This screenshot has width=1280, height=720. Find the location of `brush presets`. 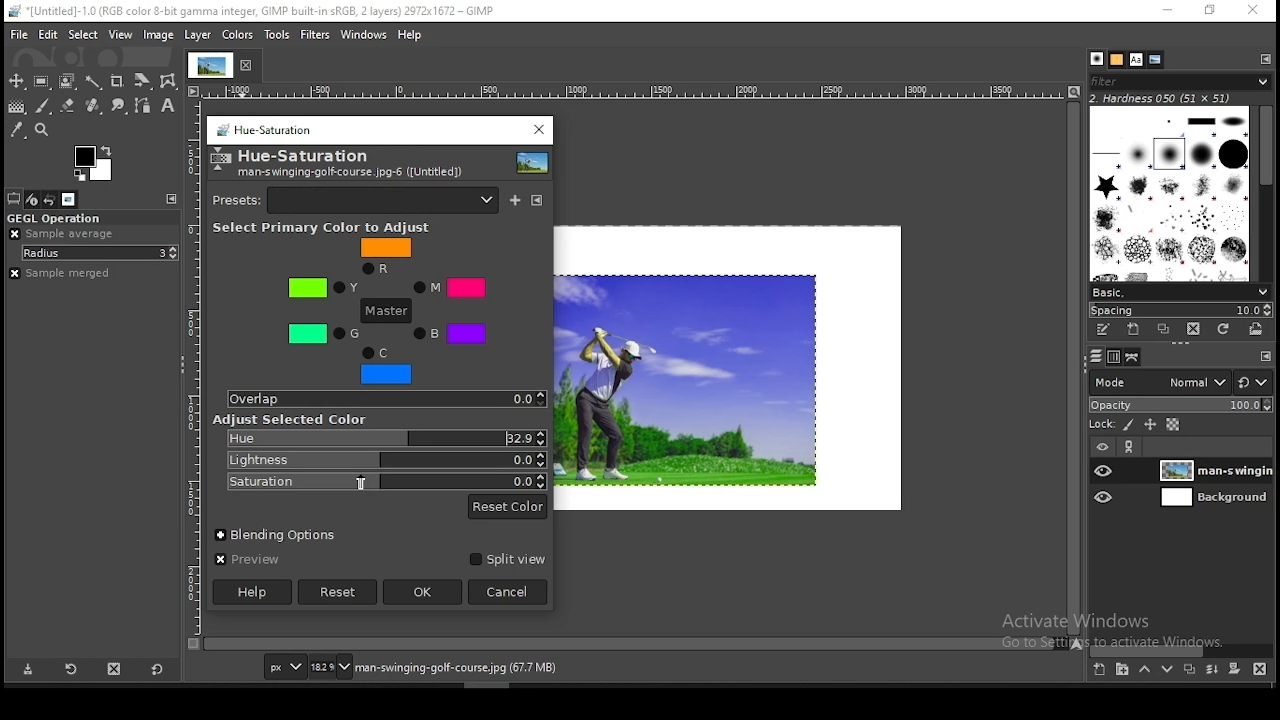

brush presets is located at coordinates (1179, 292).